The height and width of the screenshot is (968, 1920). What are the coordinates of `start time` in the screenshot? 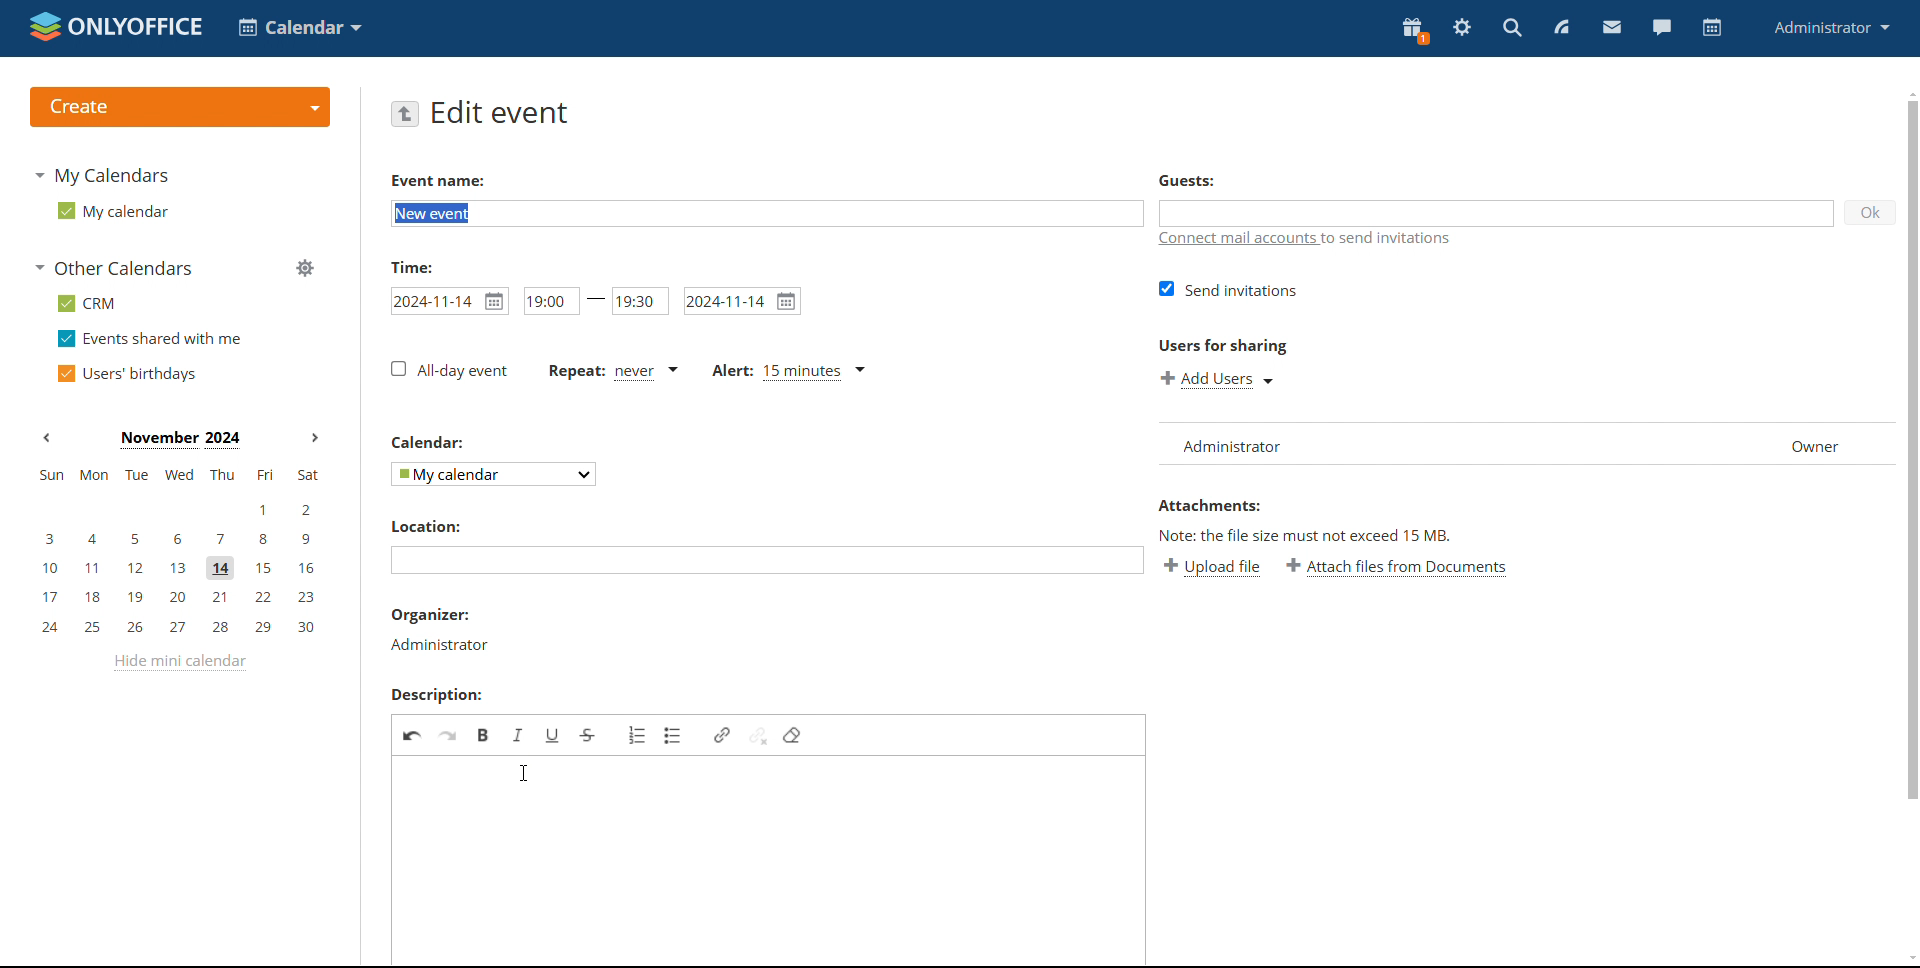 It's located at (549, 302).